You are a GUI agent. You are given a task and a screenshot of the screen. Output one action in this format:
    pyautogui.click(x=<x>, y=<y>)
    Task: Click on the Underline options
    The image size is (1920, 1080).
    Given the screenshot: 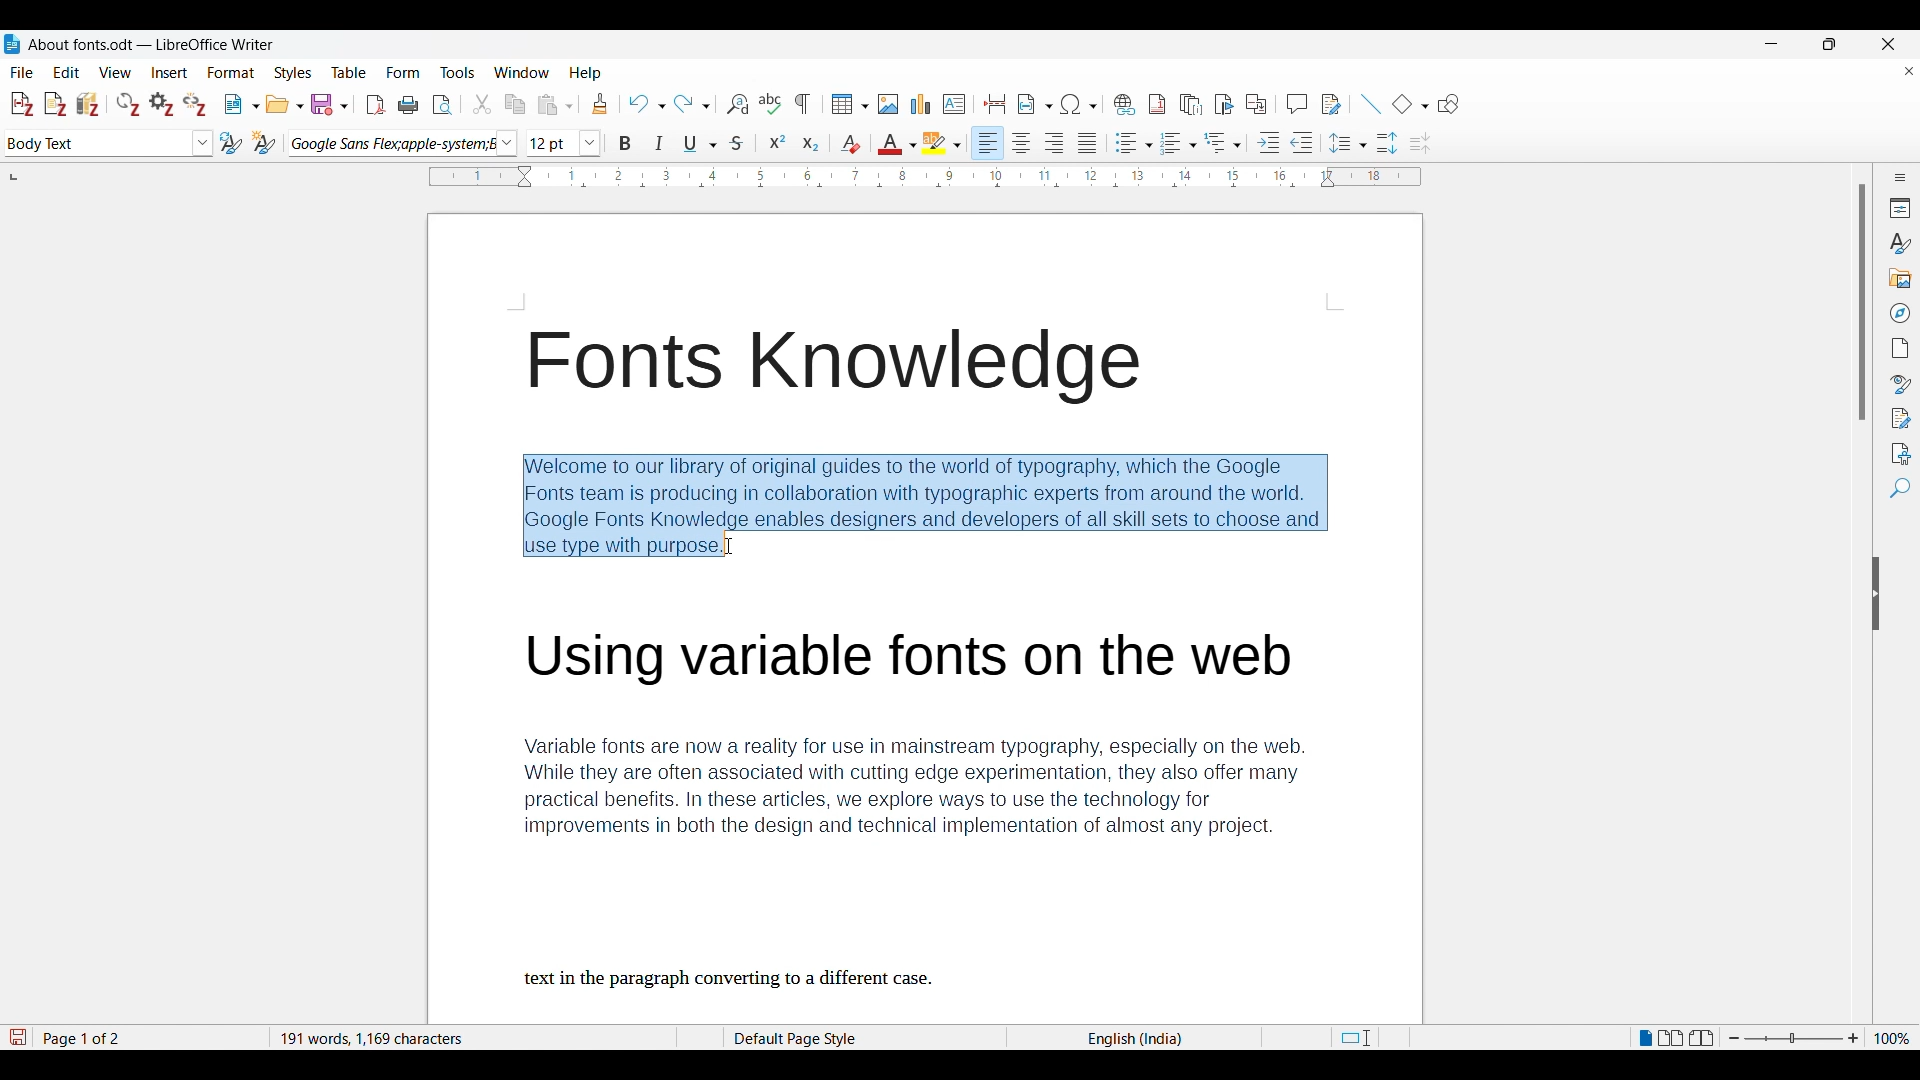 What is the action you would take?
    pyautogui.click(x=700, y=144)
    